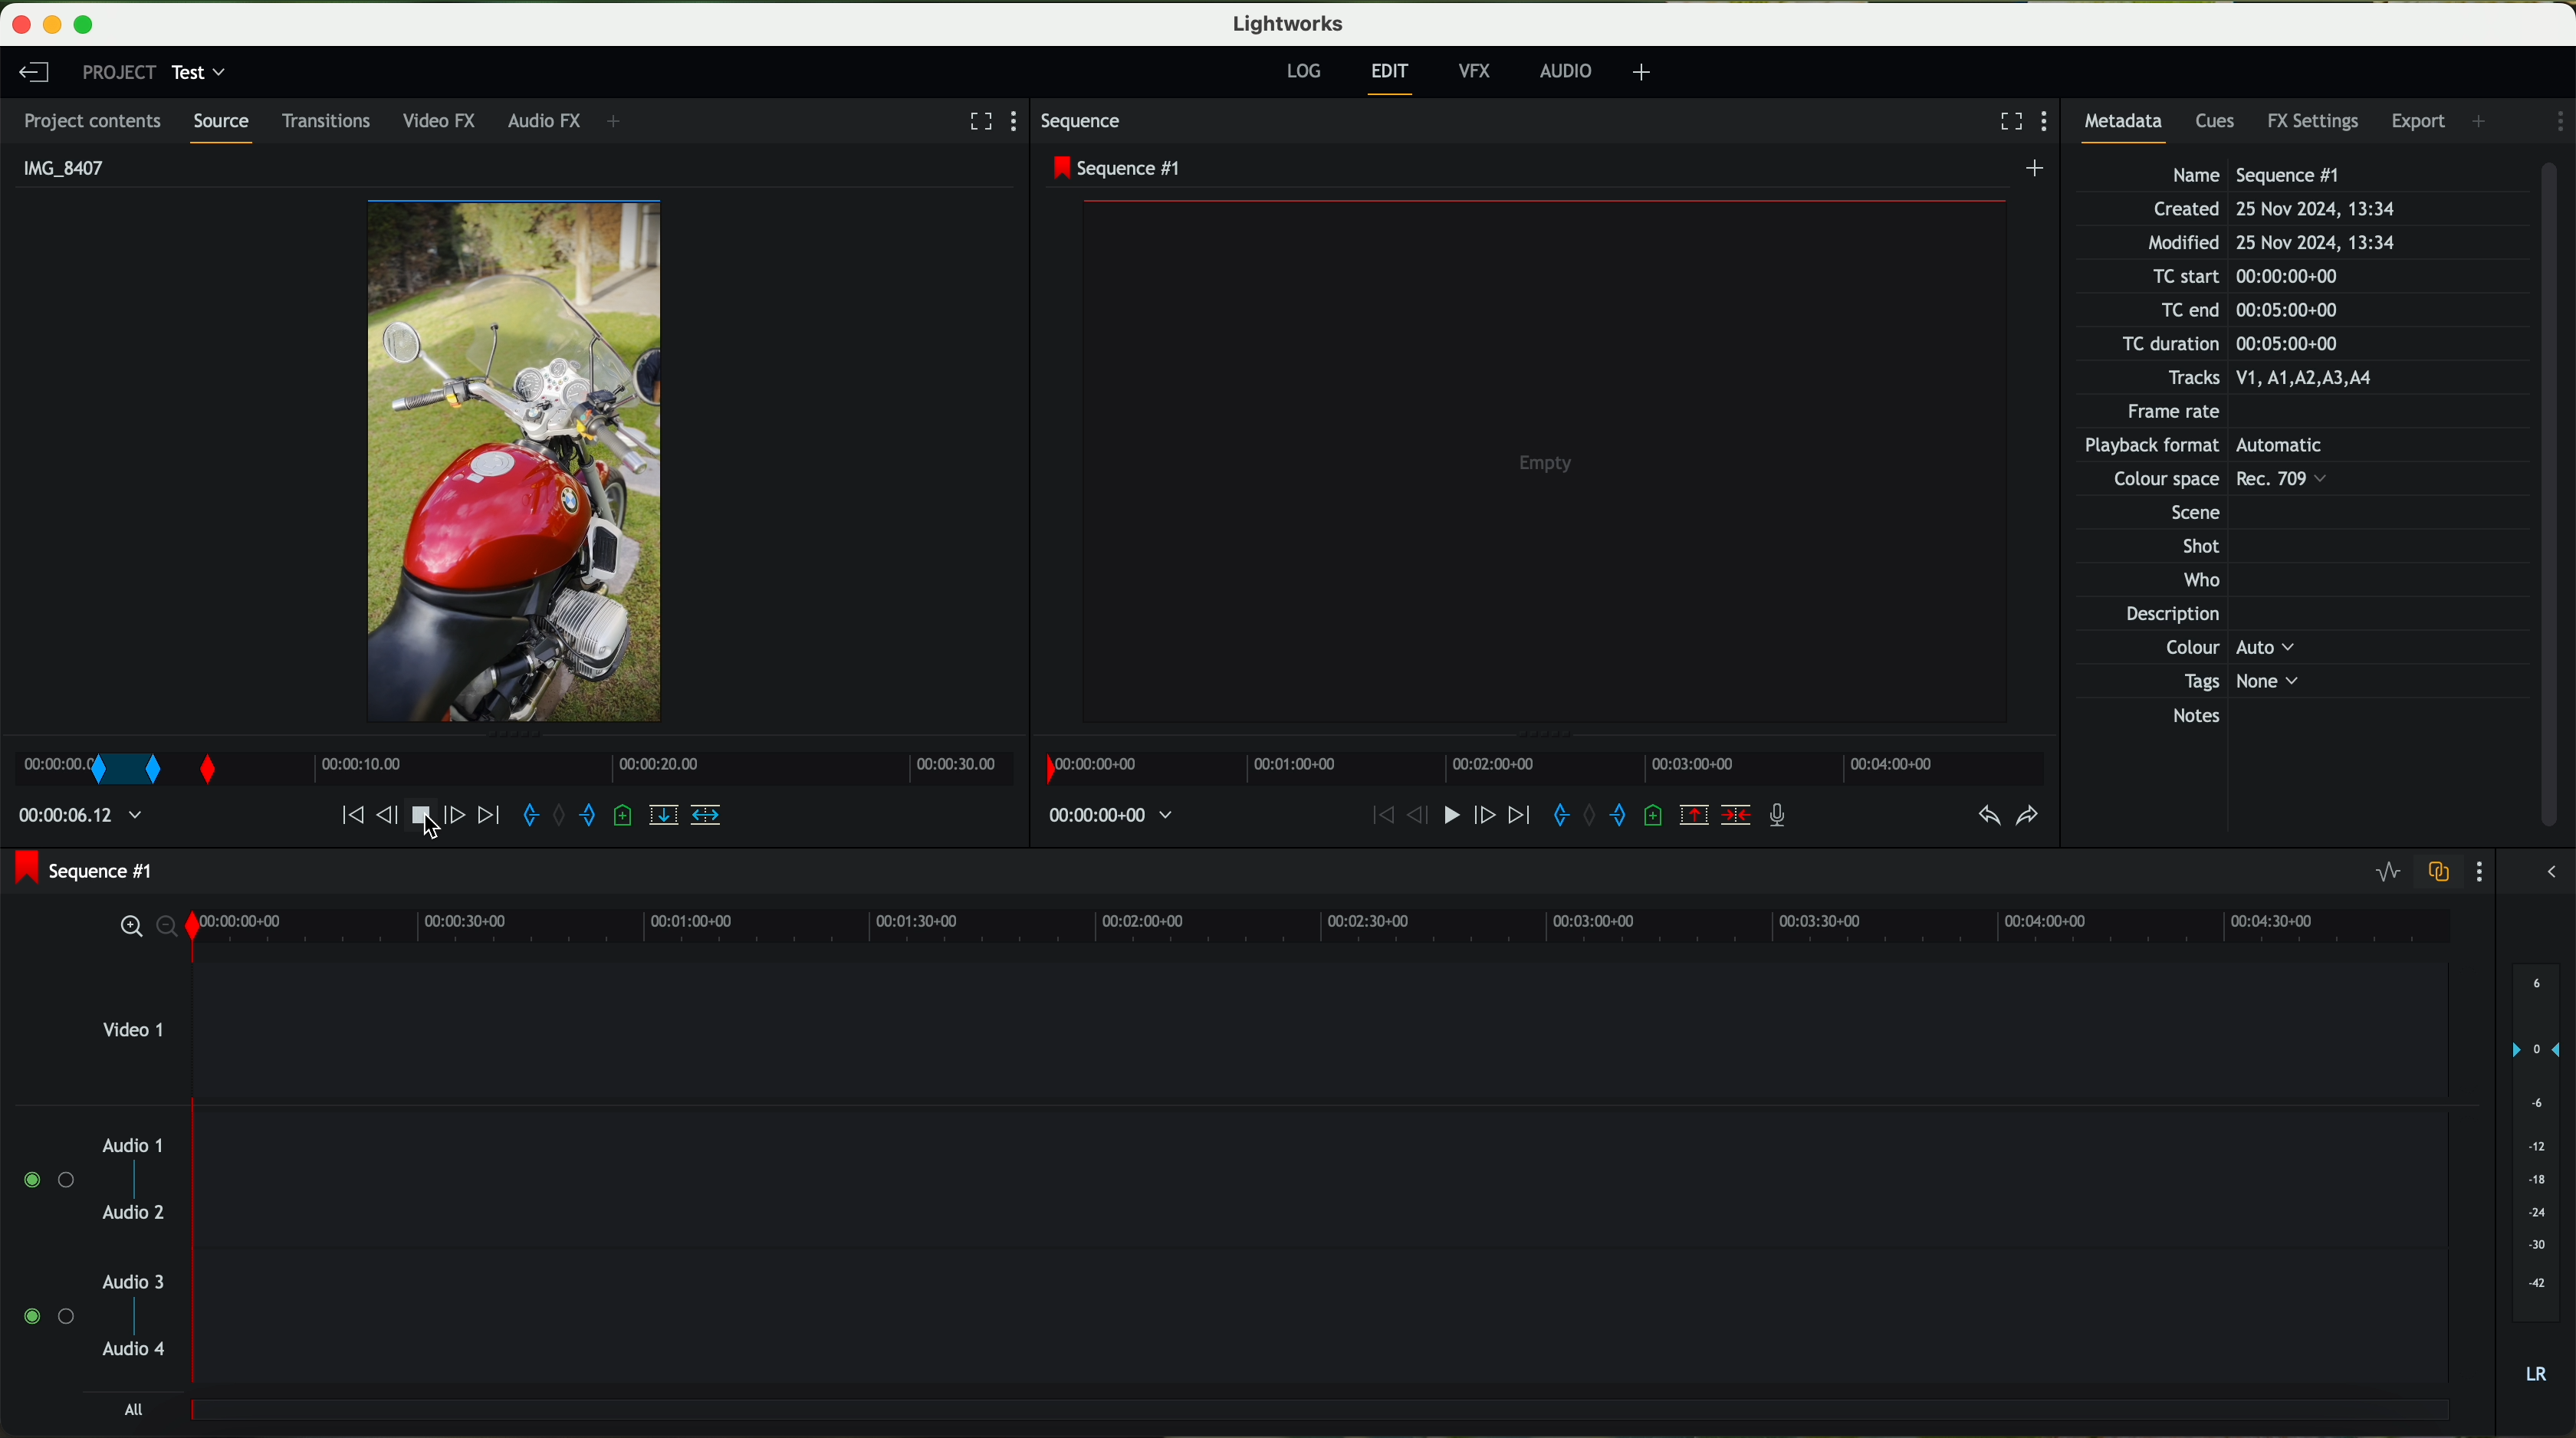 The width and height of the screenshot is (2576, 1438). What do you see at coordinates (59, 166) in the screenshot?
I see `IMG_8407` at bounding box center [59, 166].